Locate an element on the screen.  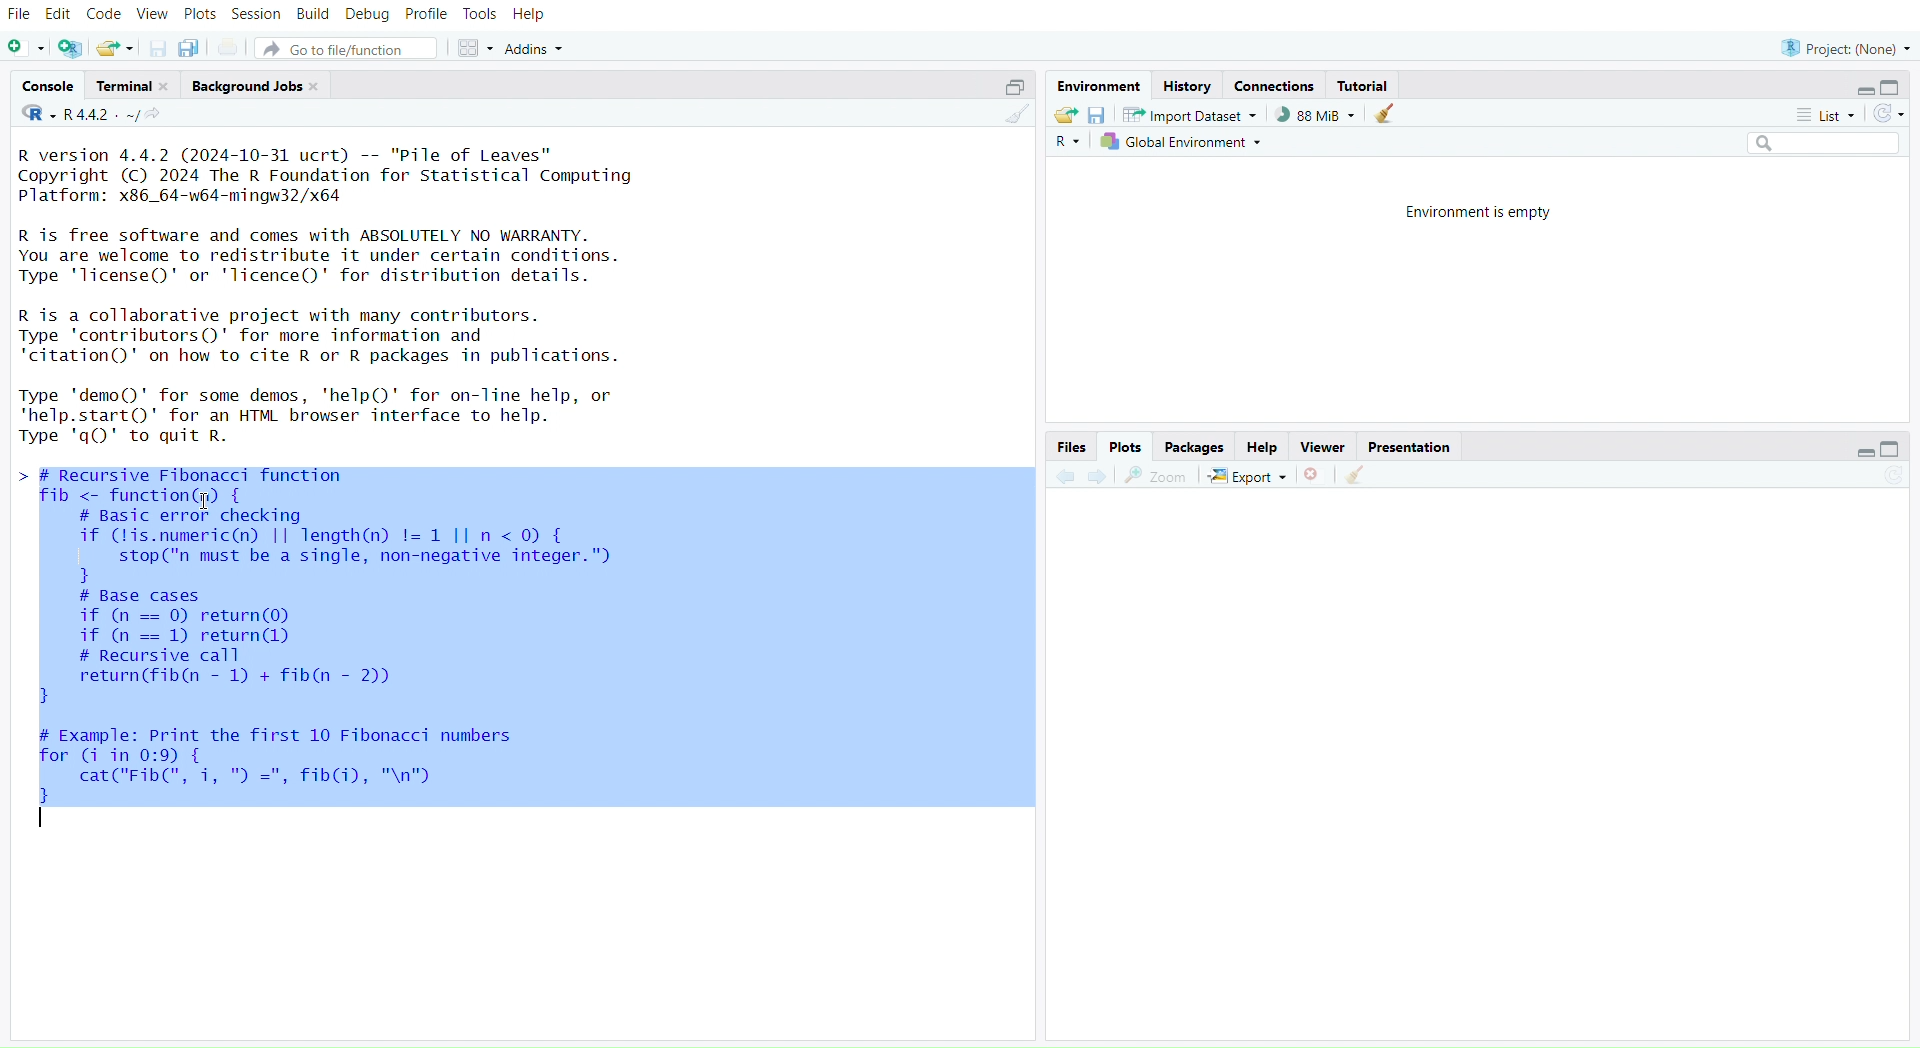
connections is located at coordinates (1274, 87).